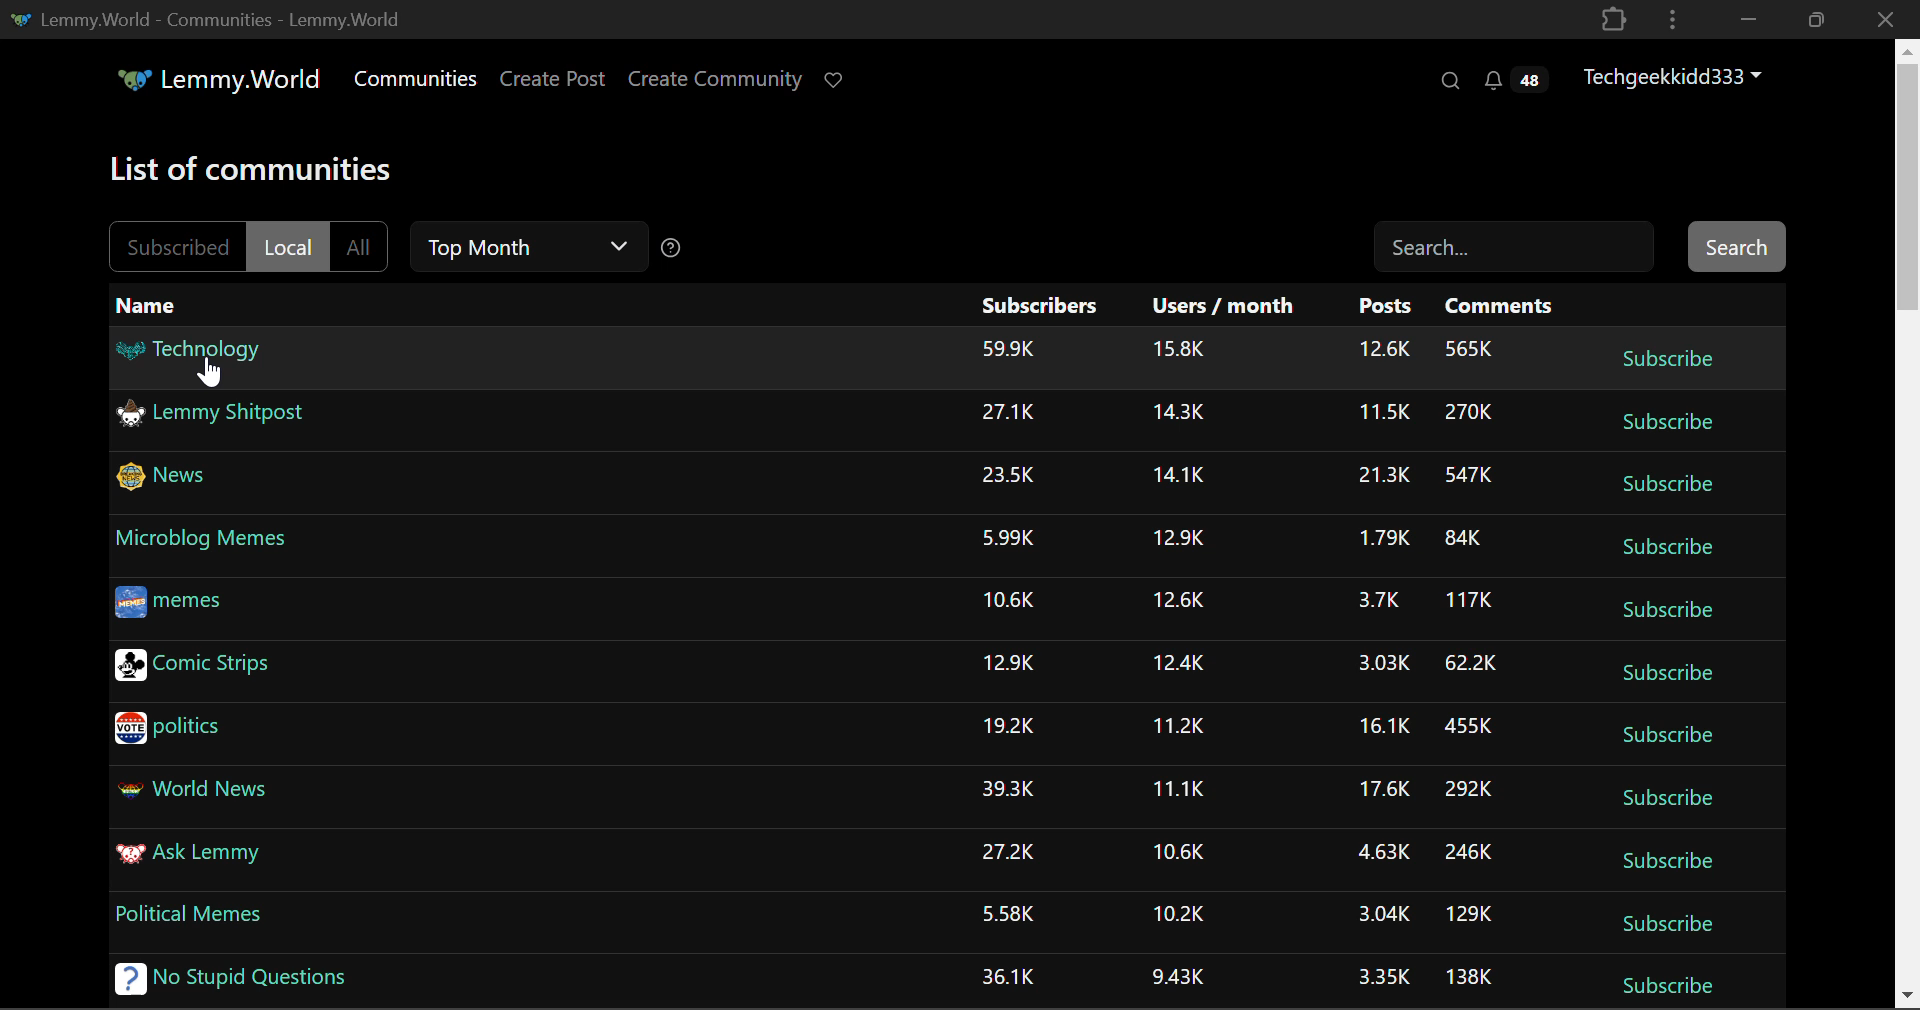 The height and width of the screenshot is (1010, 1920). Describe the element at coordinates (1613, 18) in the screenshot. I see `Extensions` at that location.